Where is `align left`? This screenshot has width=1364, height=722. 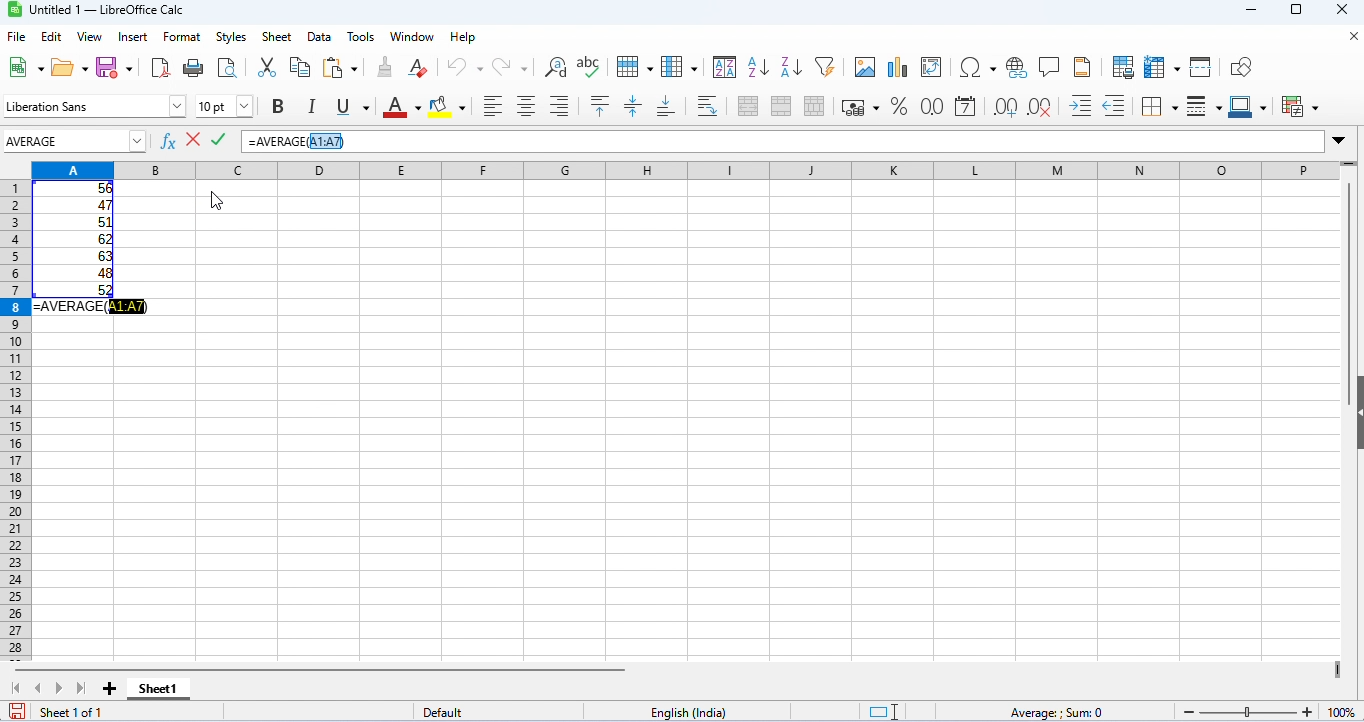 align left is located at coordinates (493, 106).